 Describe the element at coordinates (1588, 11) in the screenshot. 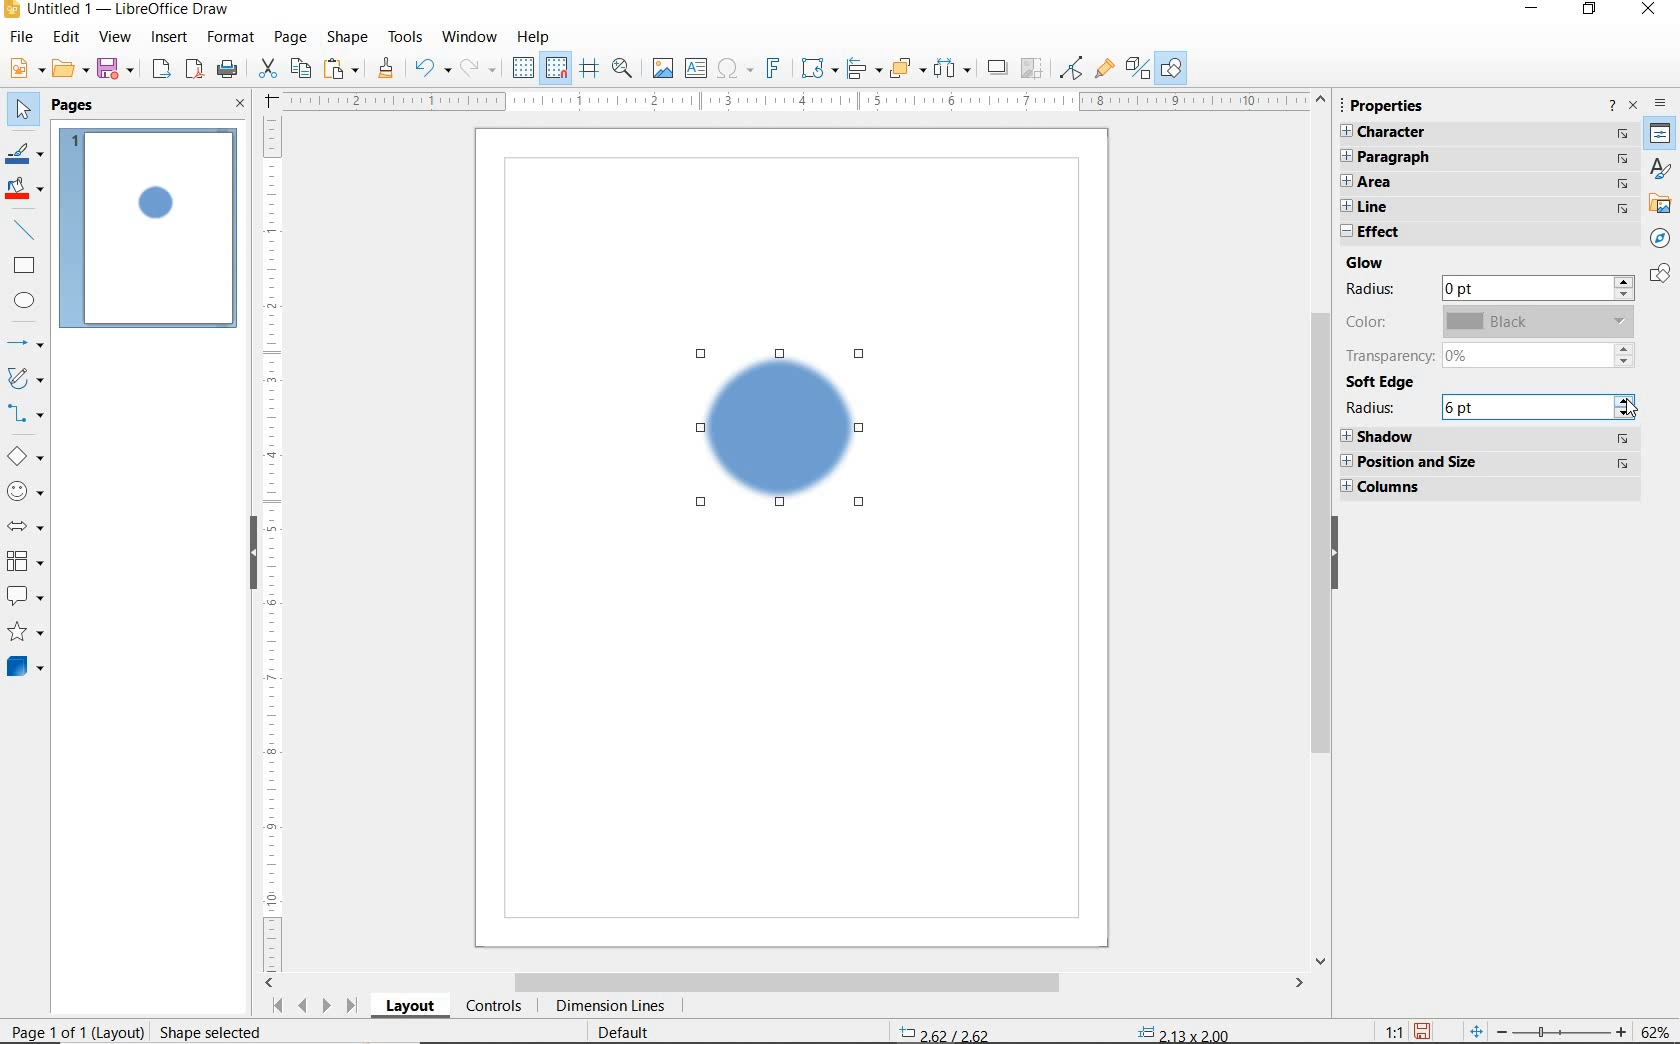

I see `RESTORE DOWN` at that location.